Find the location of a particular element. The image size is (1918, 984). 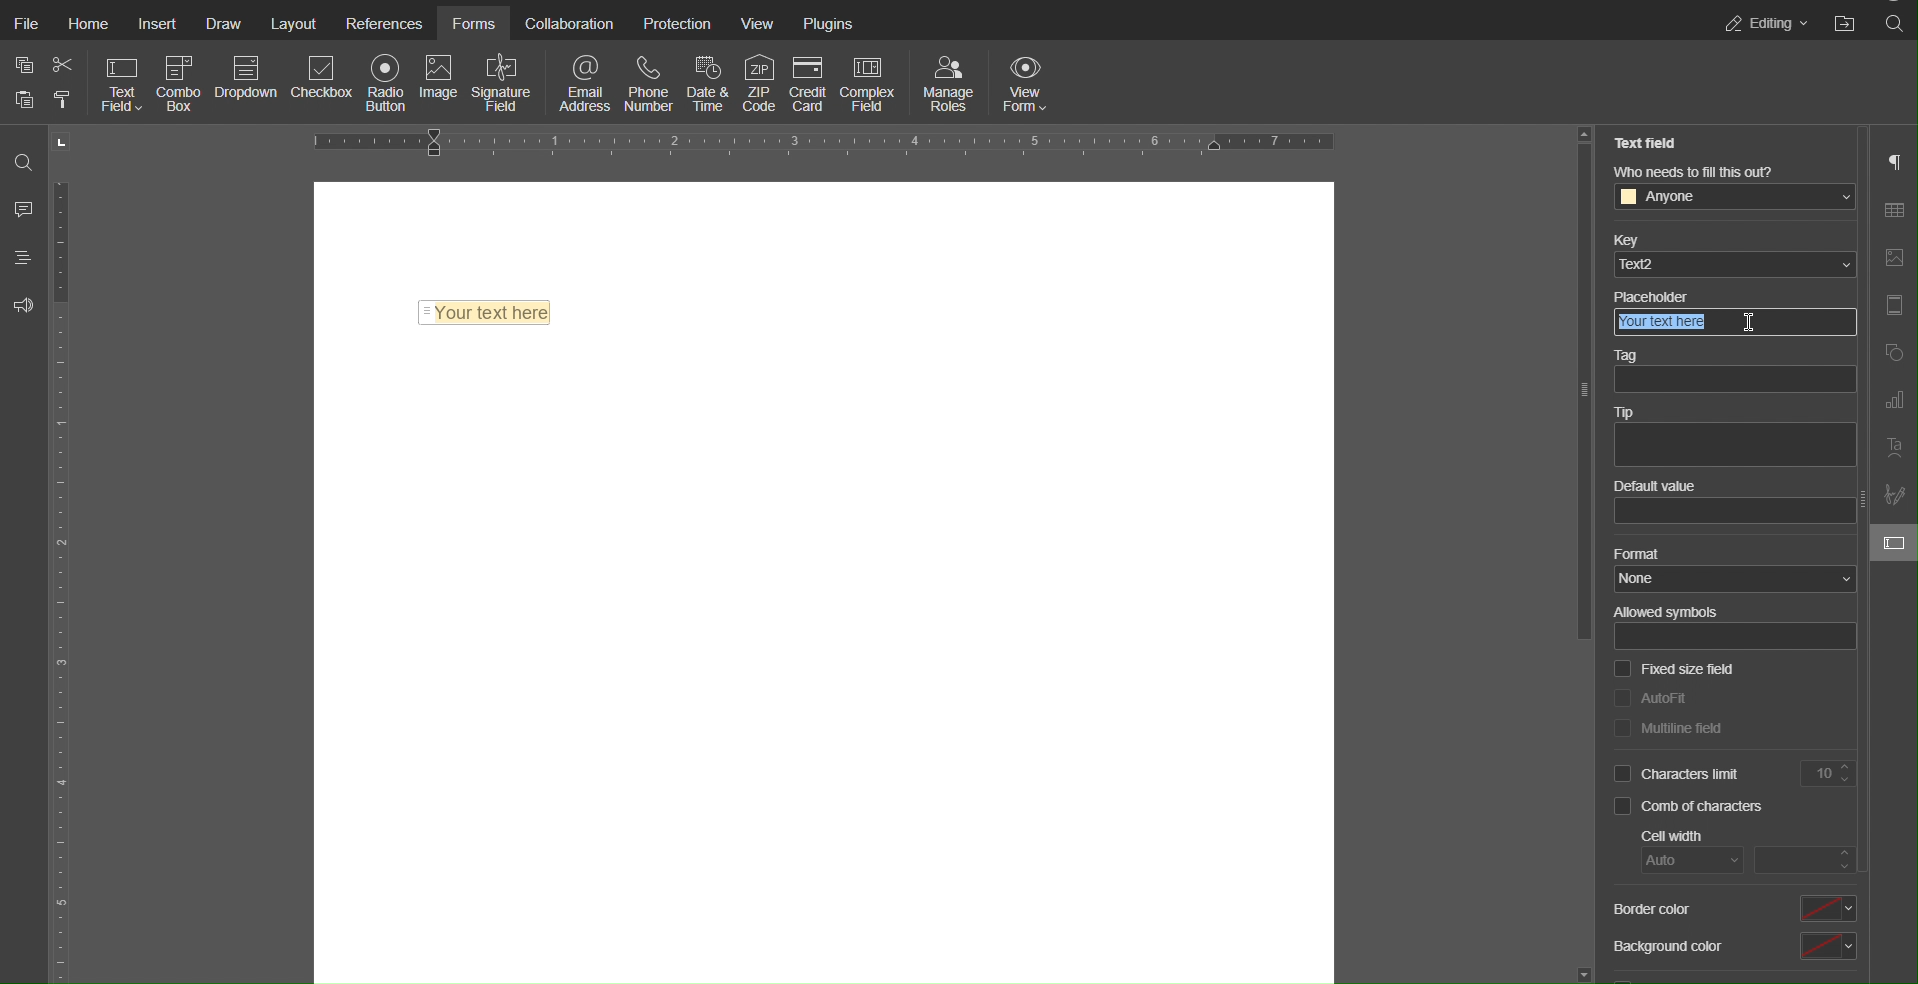

Key is located at coordinates (1730, 254).